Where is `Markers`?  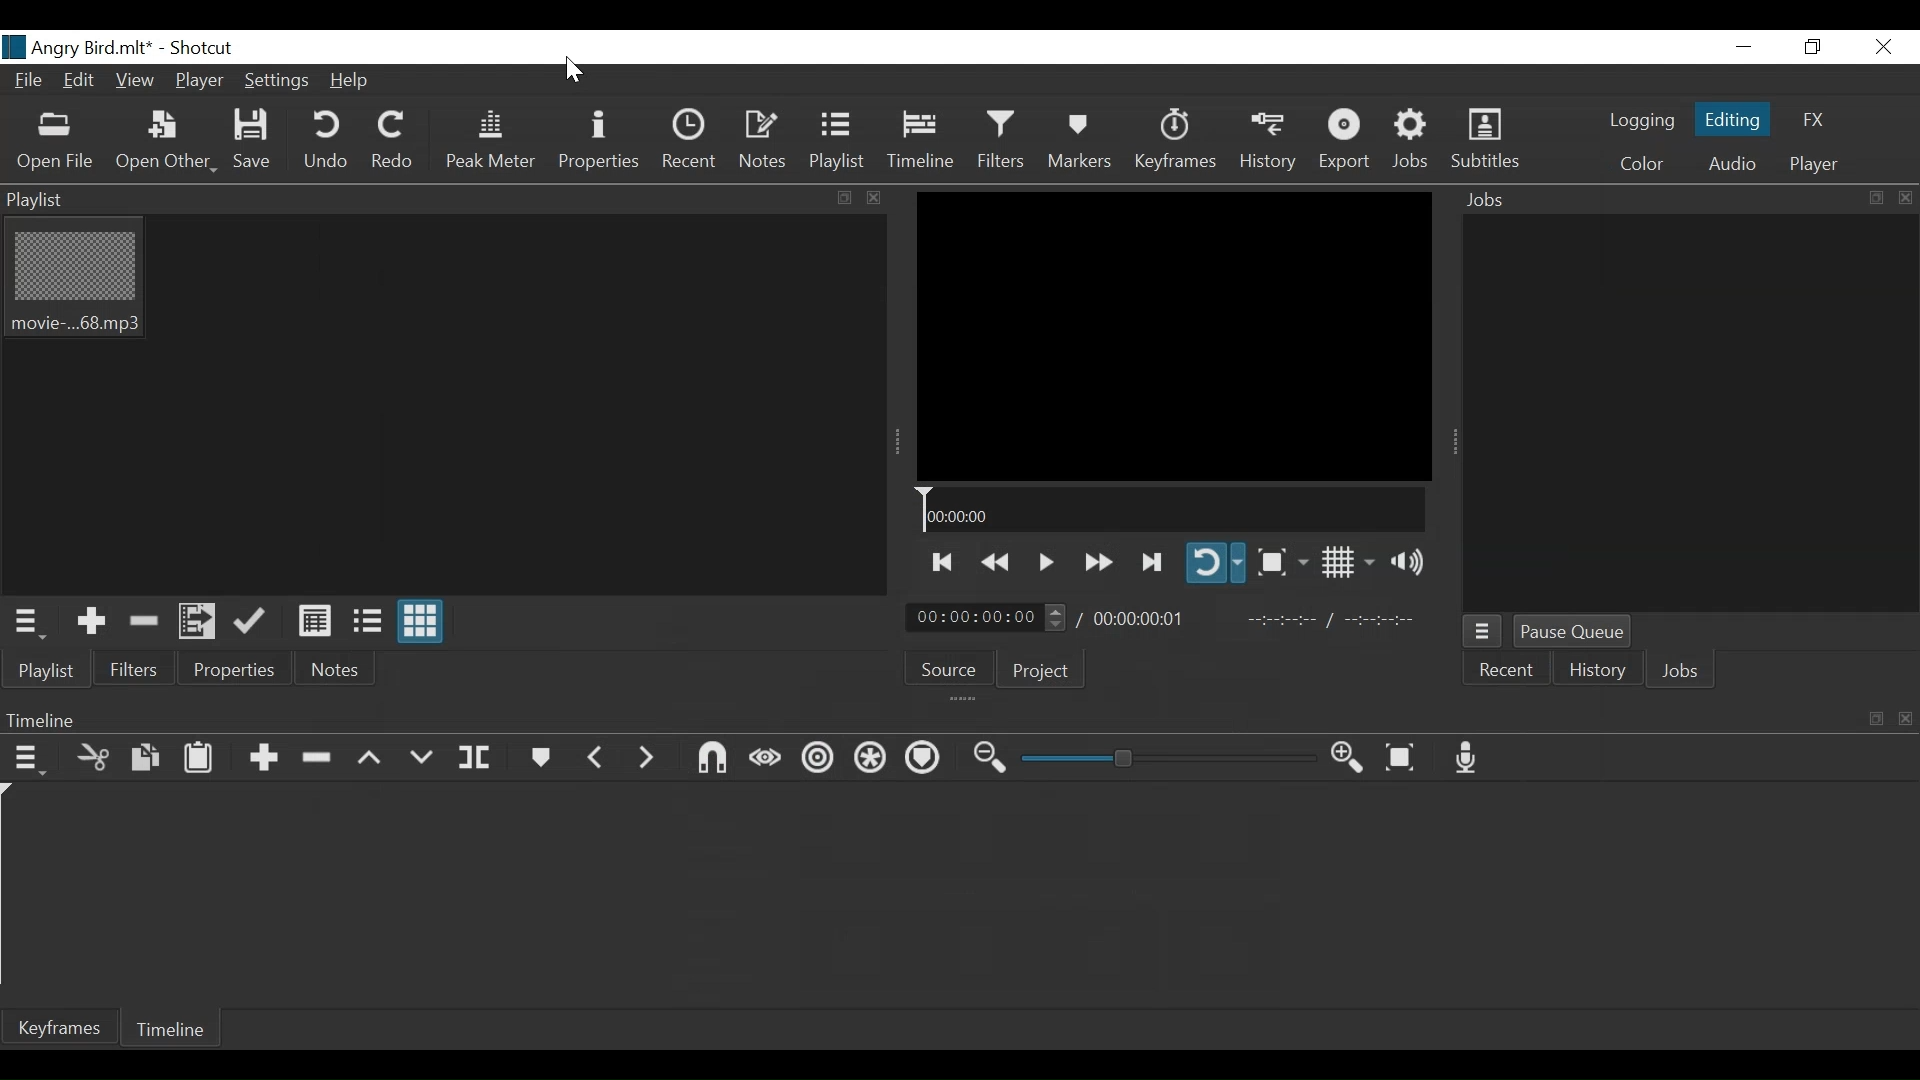 Markers is located at coordinates (1079, 139).